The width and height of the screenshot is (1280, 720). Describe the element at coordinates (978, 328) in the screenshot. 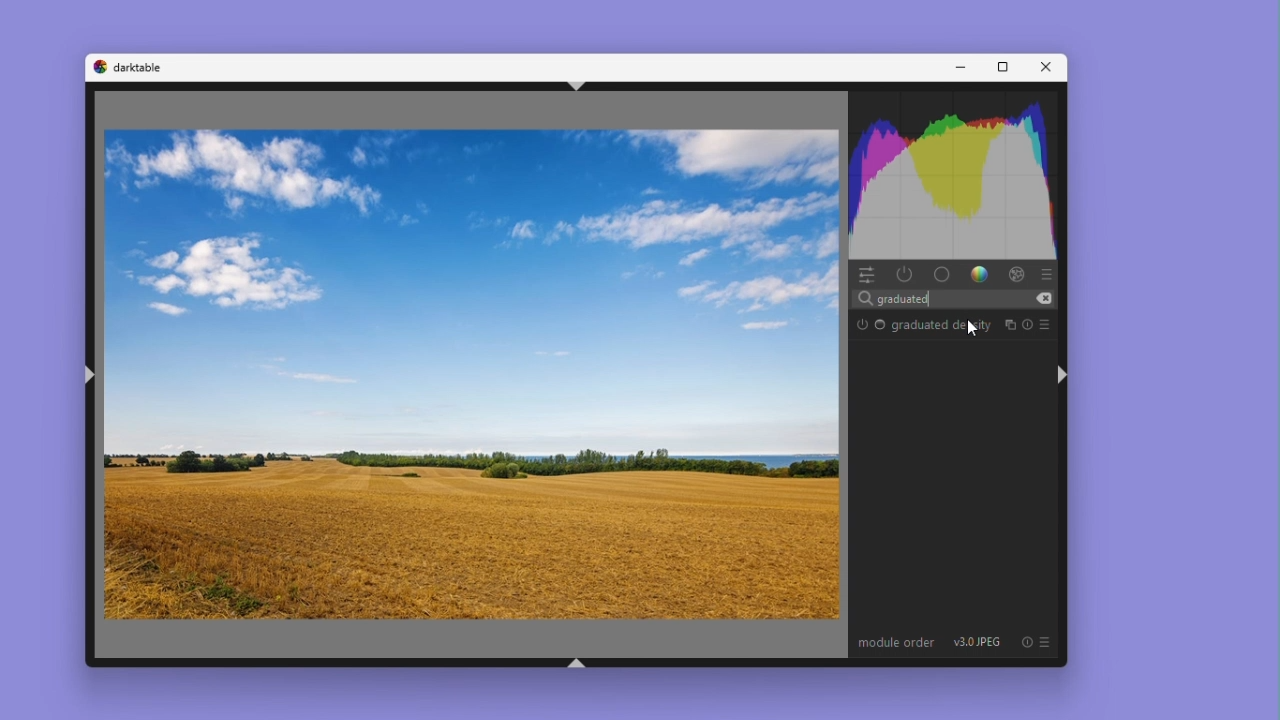

I see `cursor` at that location.